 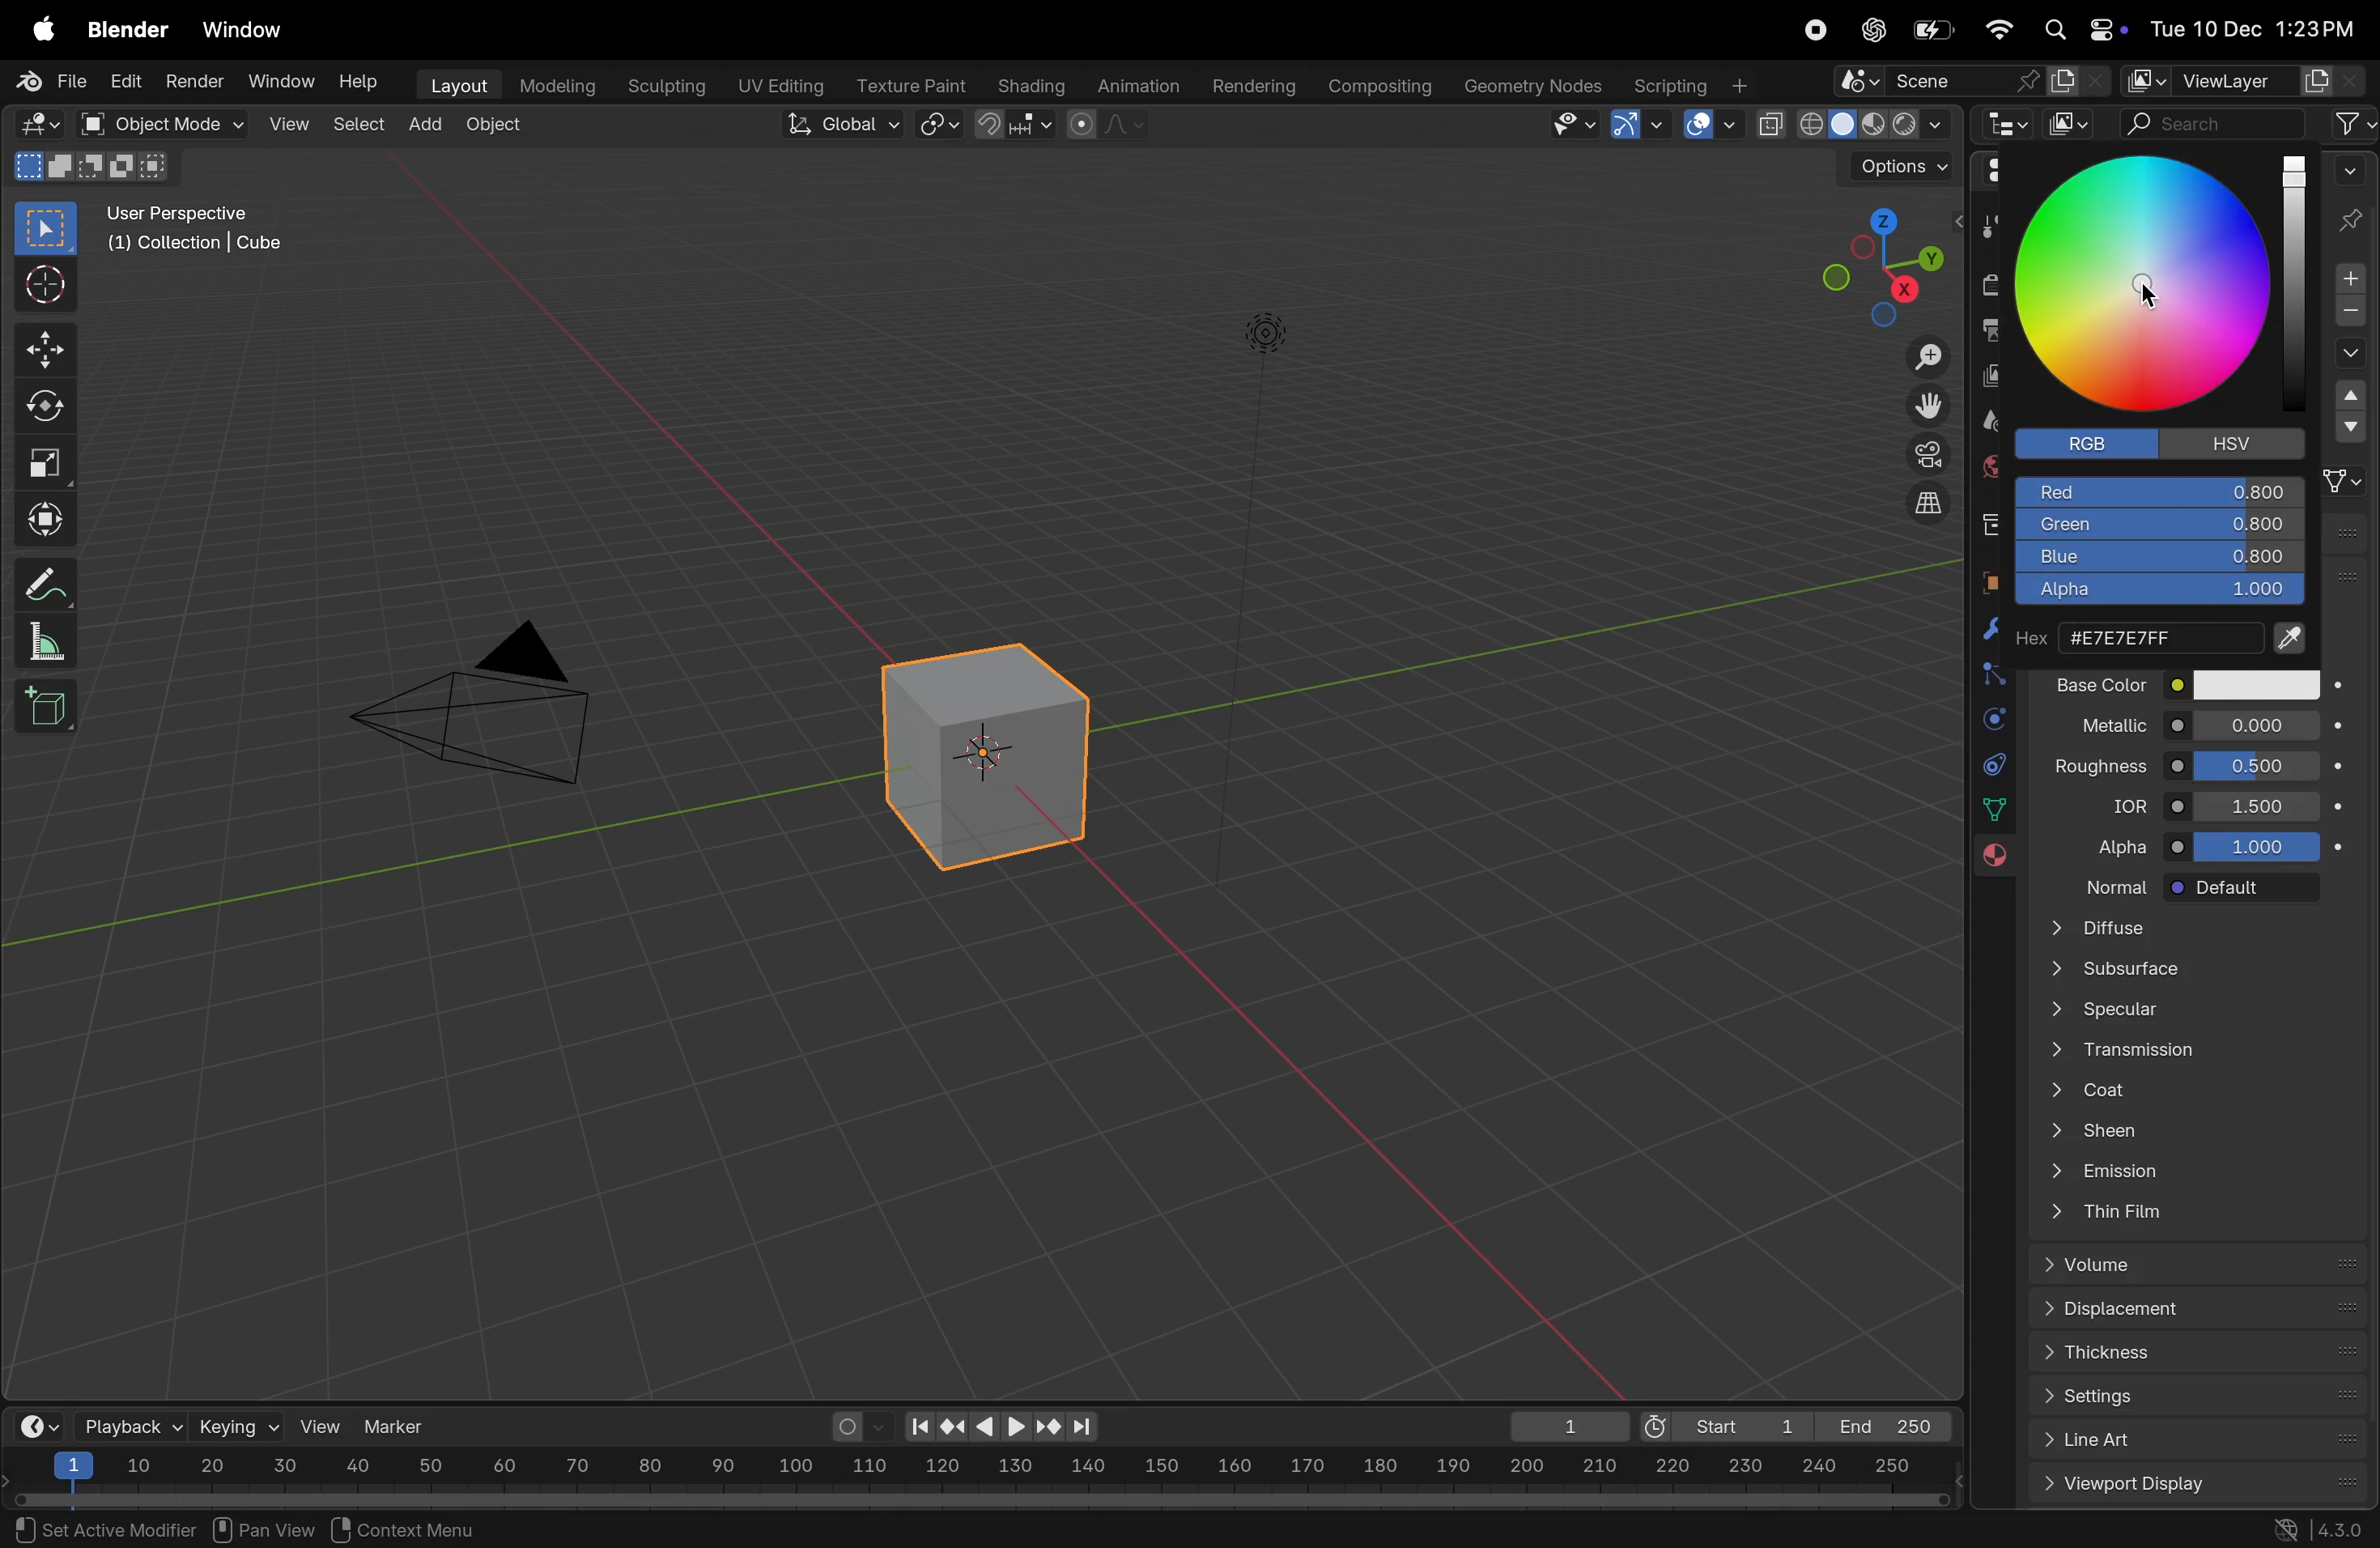 I want to click on Composting, so click(x=1381, y=86).